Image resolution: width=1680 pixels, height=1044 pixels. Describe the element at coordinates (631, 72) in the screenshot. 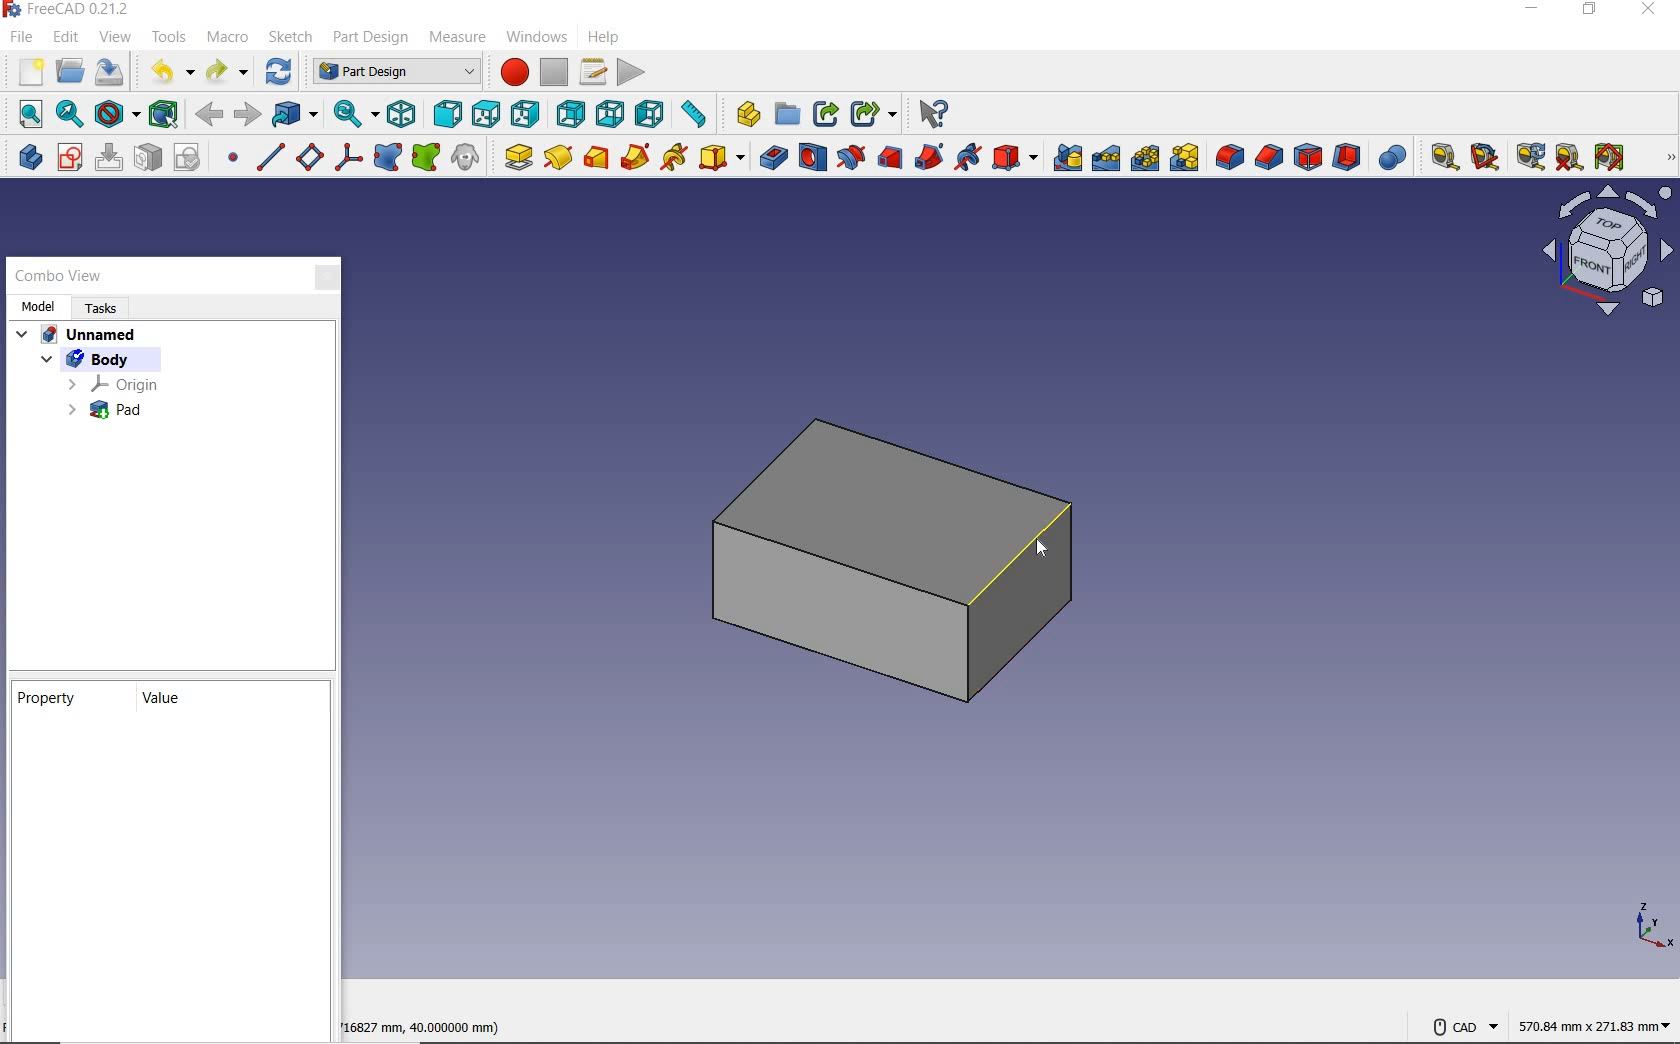

I see `execute macro` at that location.